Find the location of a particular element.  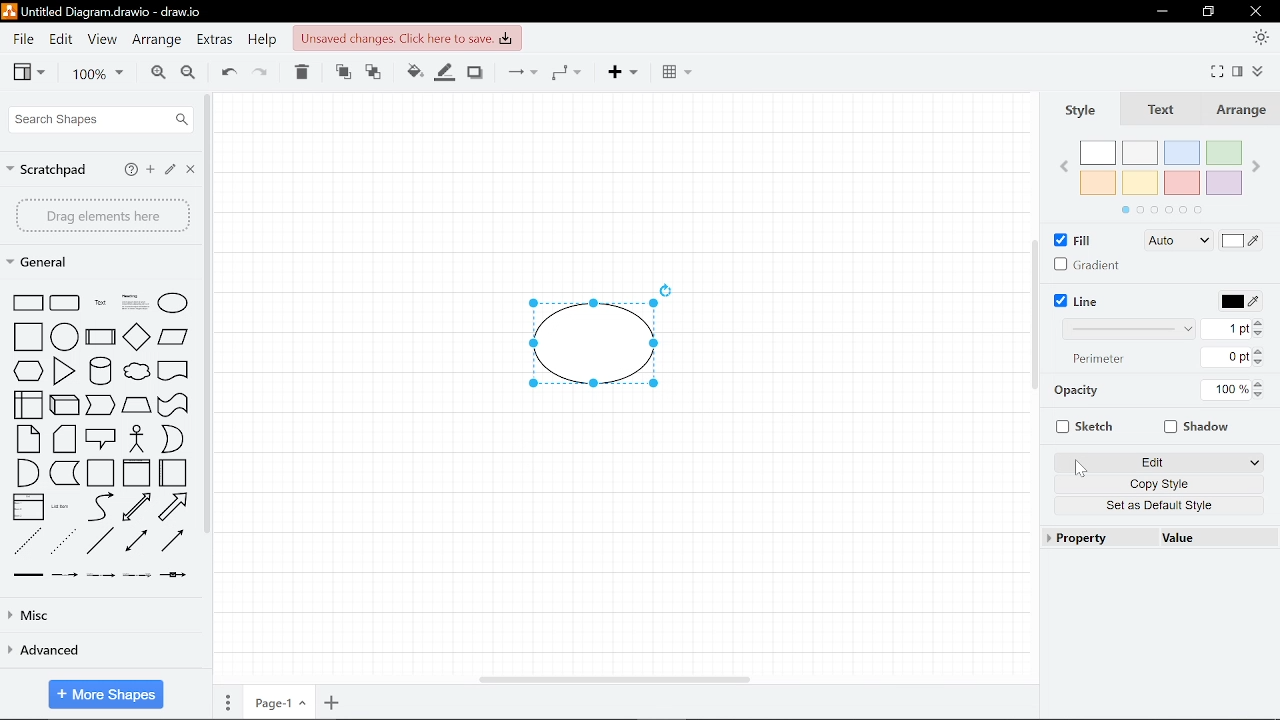

Search by shapes is located at coordinates (100, 119).